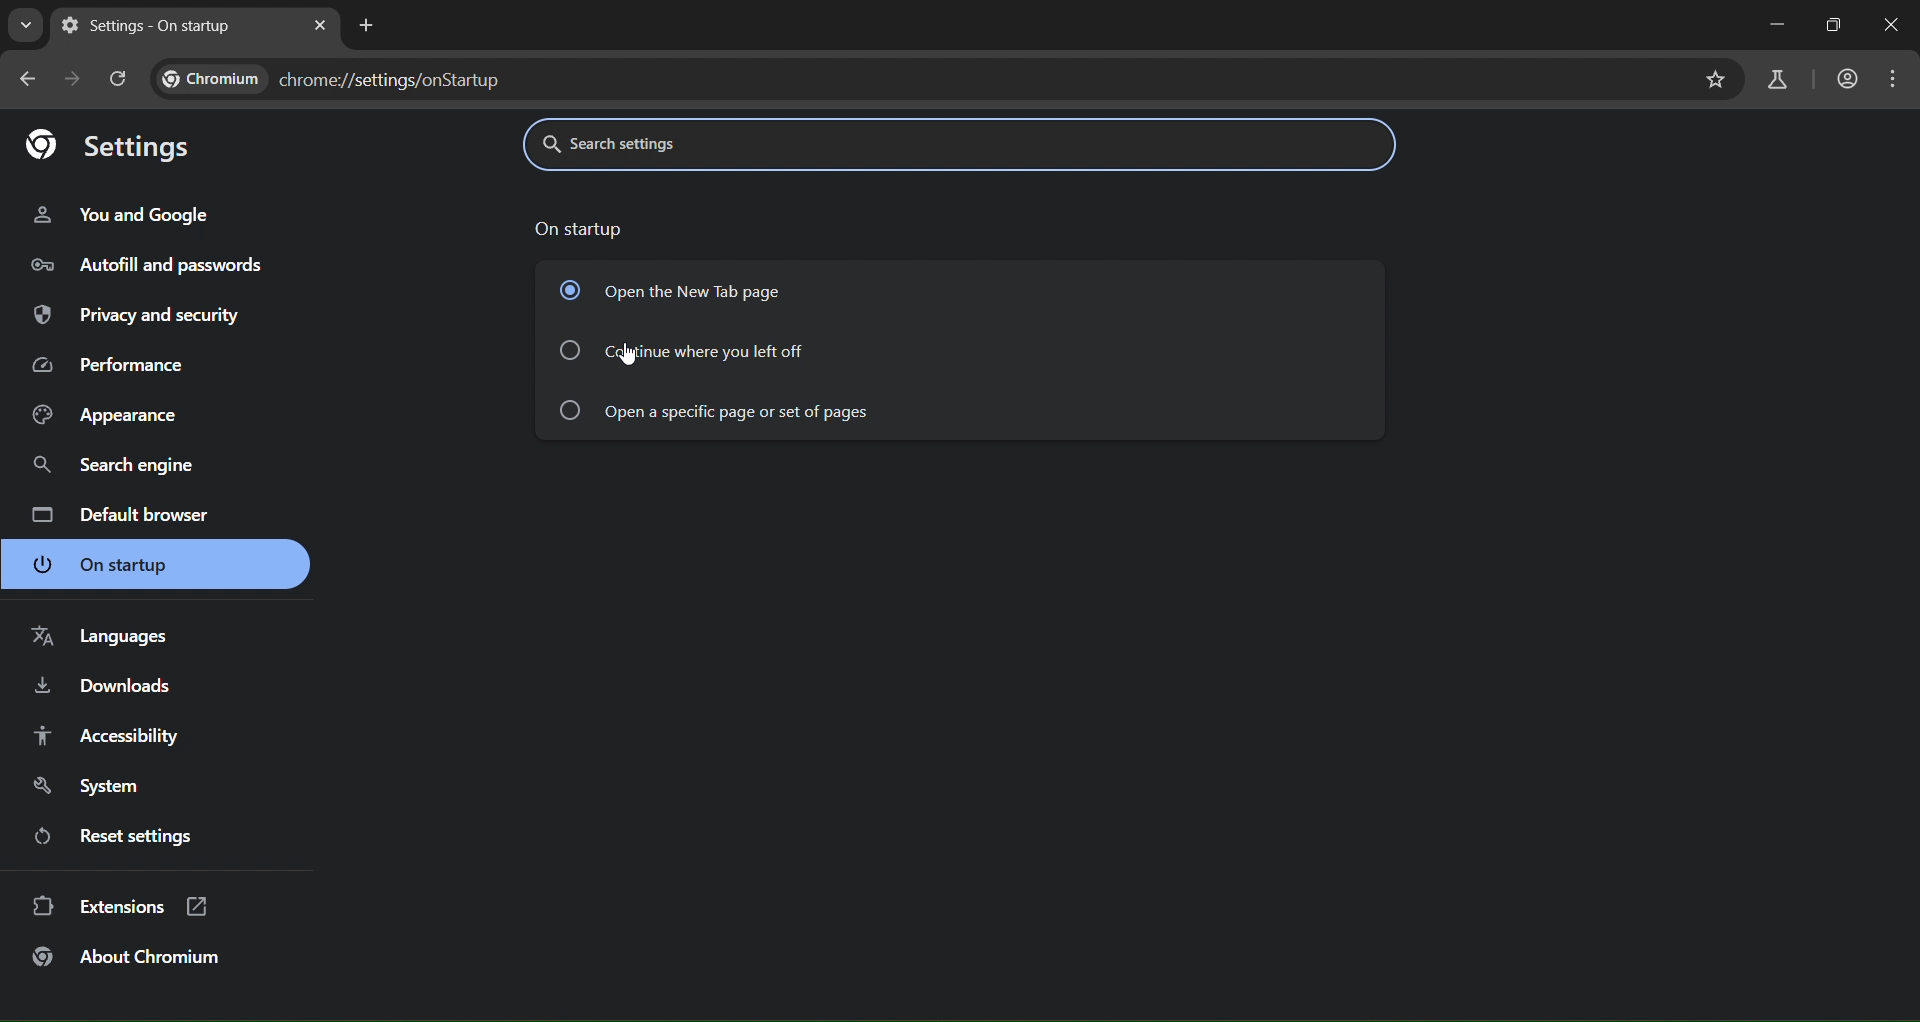  What do you see at coordinates (1777, 82) in the screenshot?
I see `search labs` at bounding box center [1777, 82].